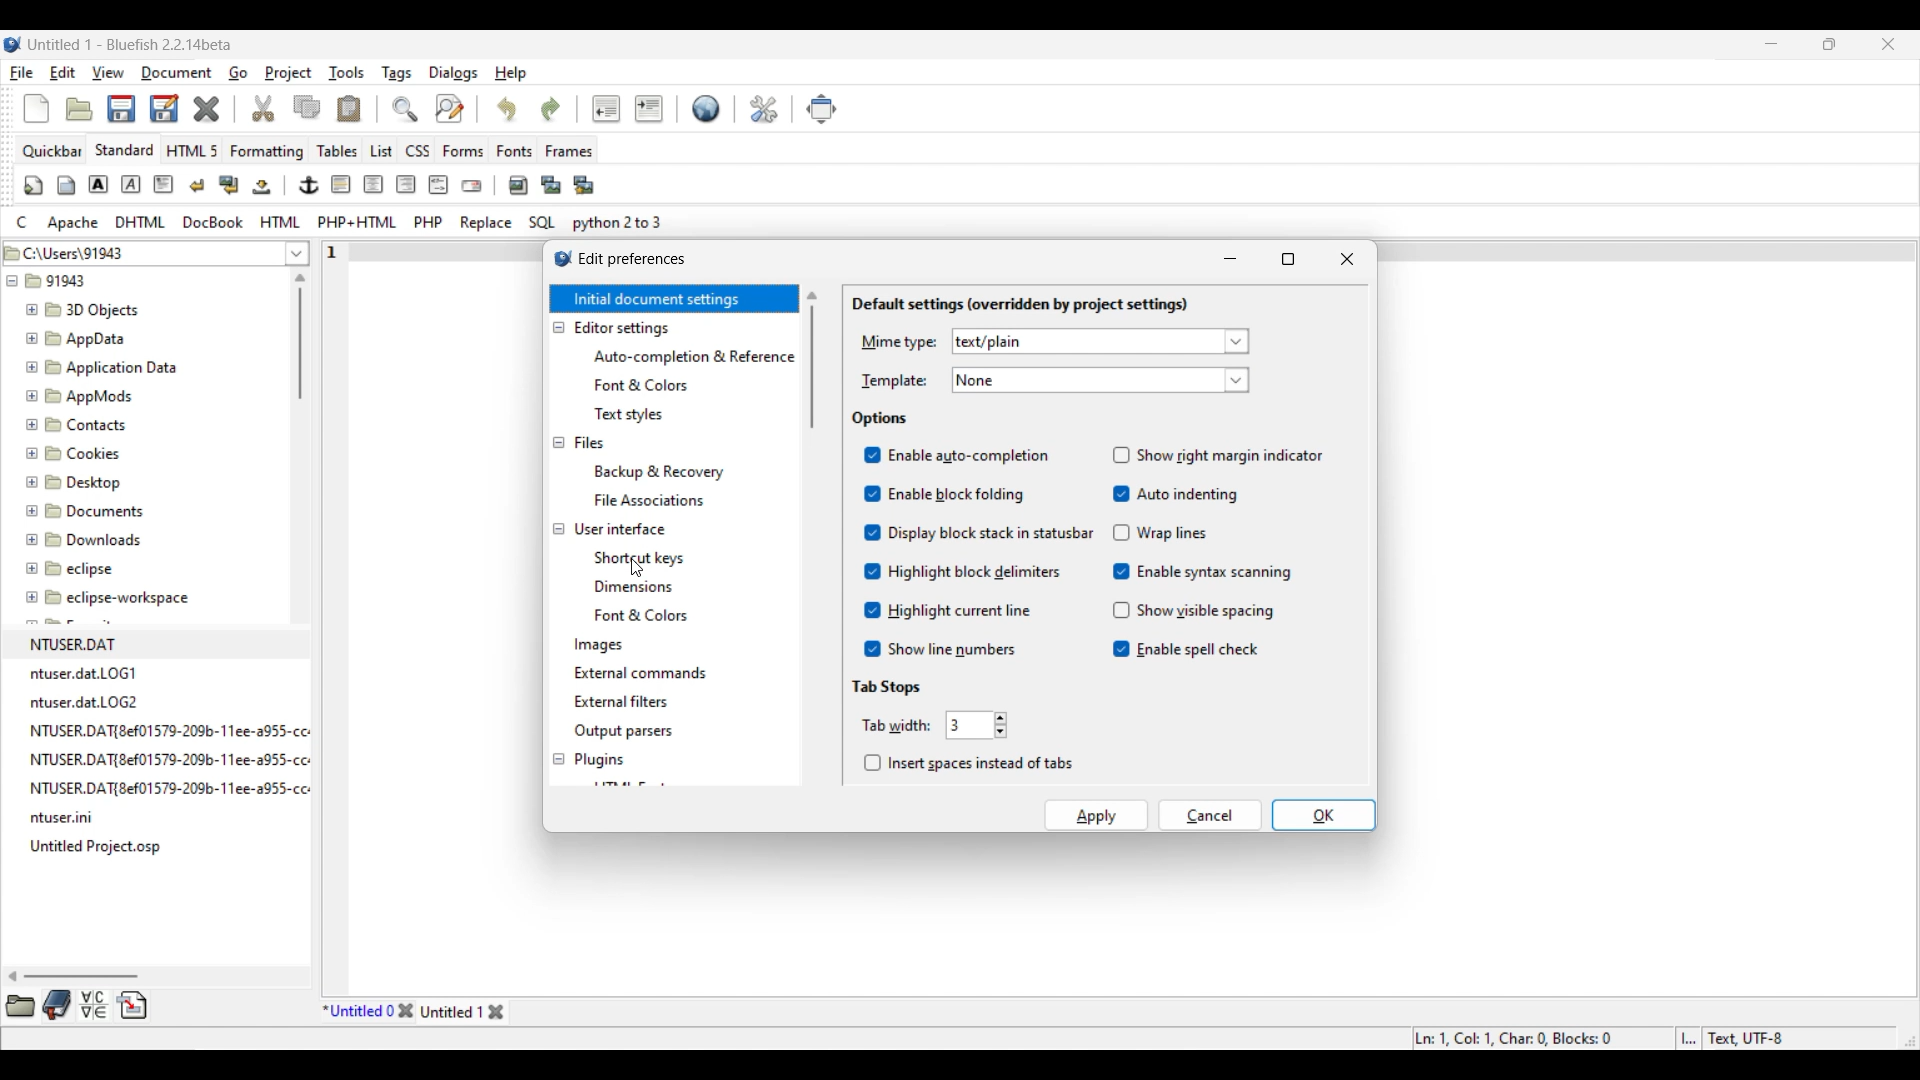 This screenshot has width=1920, height=1080. Describe the element at coordinates (298, 253) in the screenshot. I see `File list` at that location.